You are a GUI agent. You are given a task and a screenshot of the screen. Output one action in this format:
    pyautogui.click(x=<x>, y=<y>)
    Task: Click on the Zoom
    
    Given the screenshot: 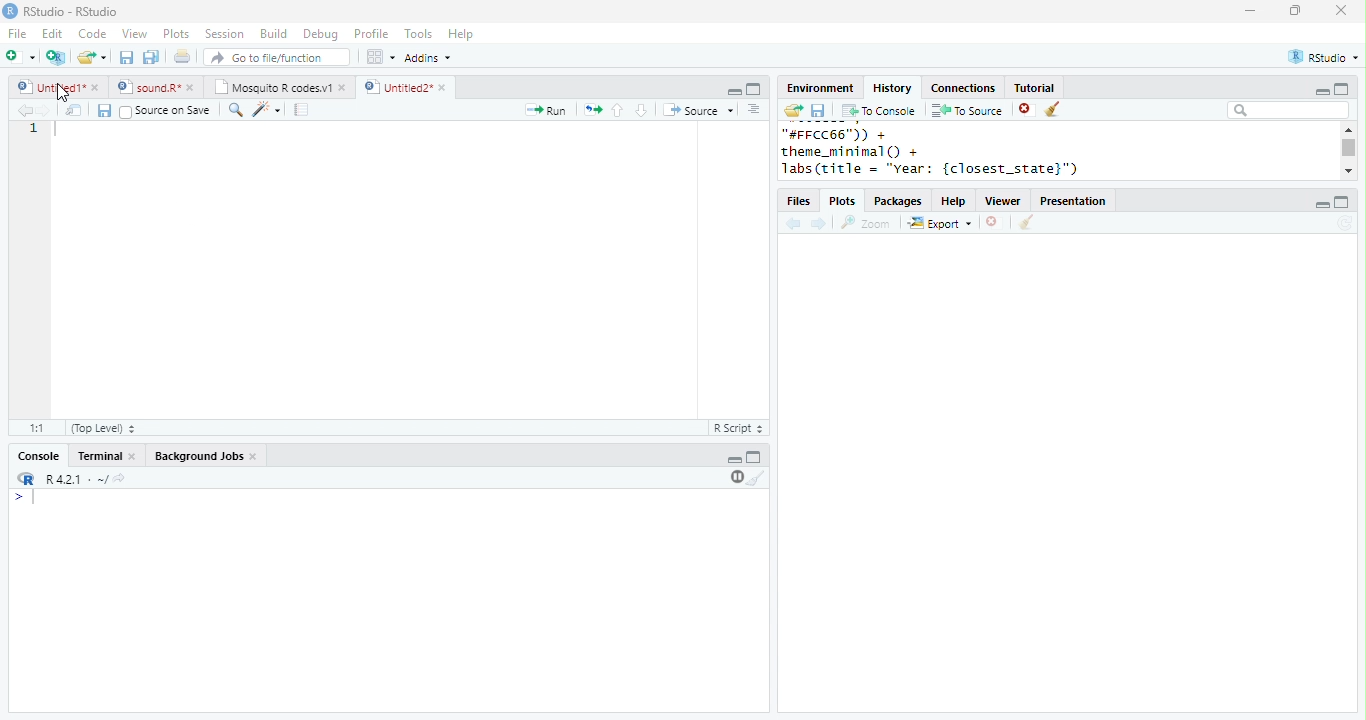 What is the action you would take?
    pyautogui.click(x=866, y=223)
    